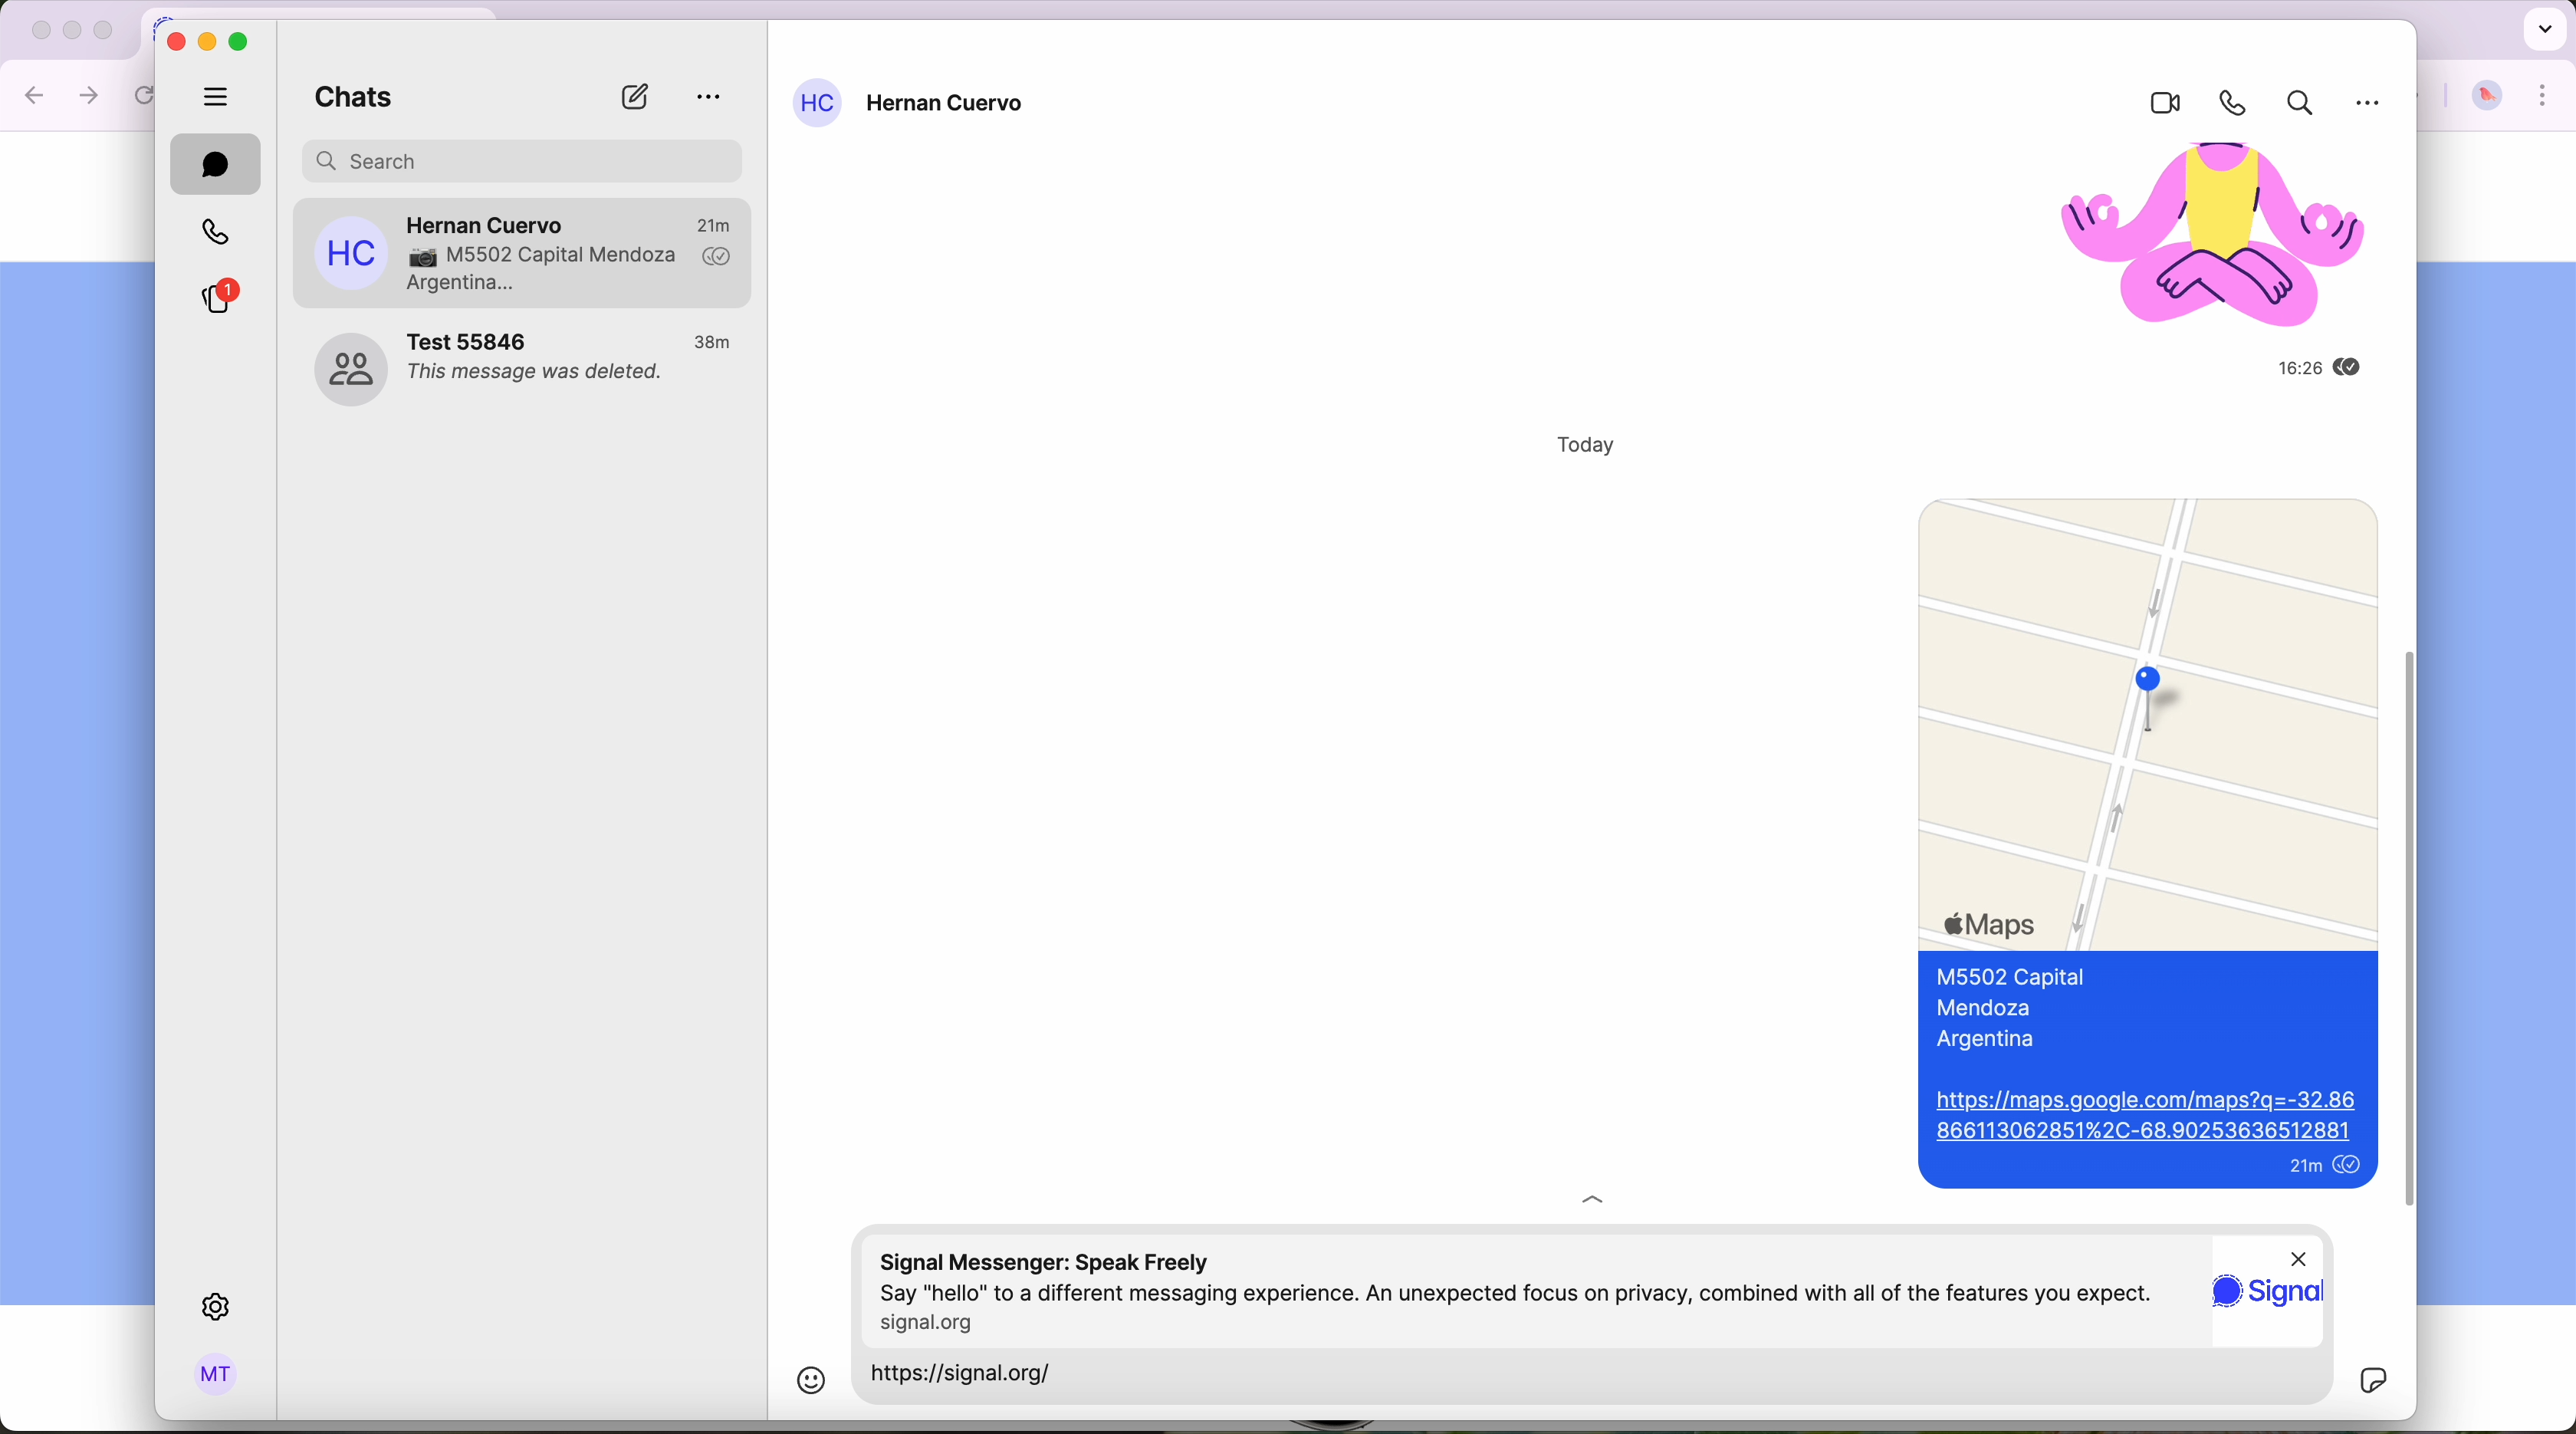 The width and height of the screenshot is (2576, 1434). Describe the element at coordinates (2226, 103) in the screenshot. I see `phone` at that location.